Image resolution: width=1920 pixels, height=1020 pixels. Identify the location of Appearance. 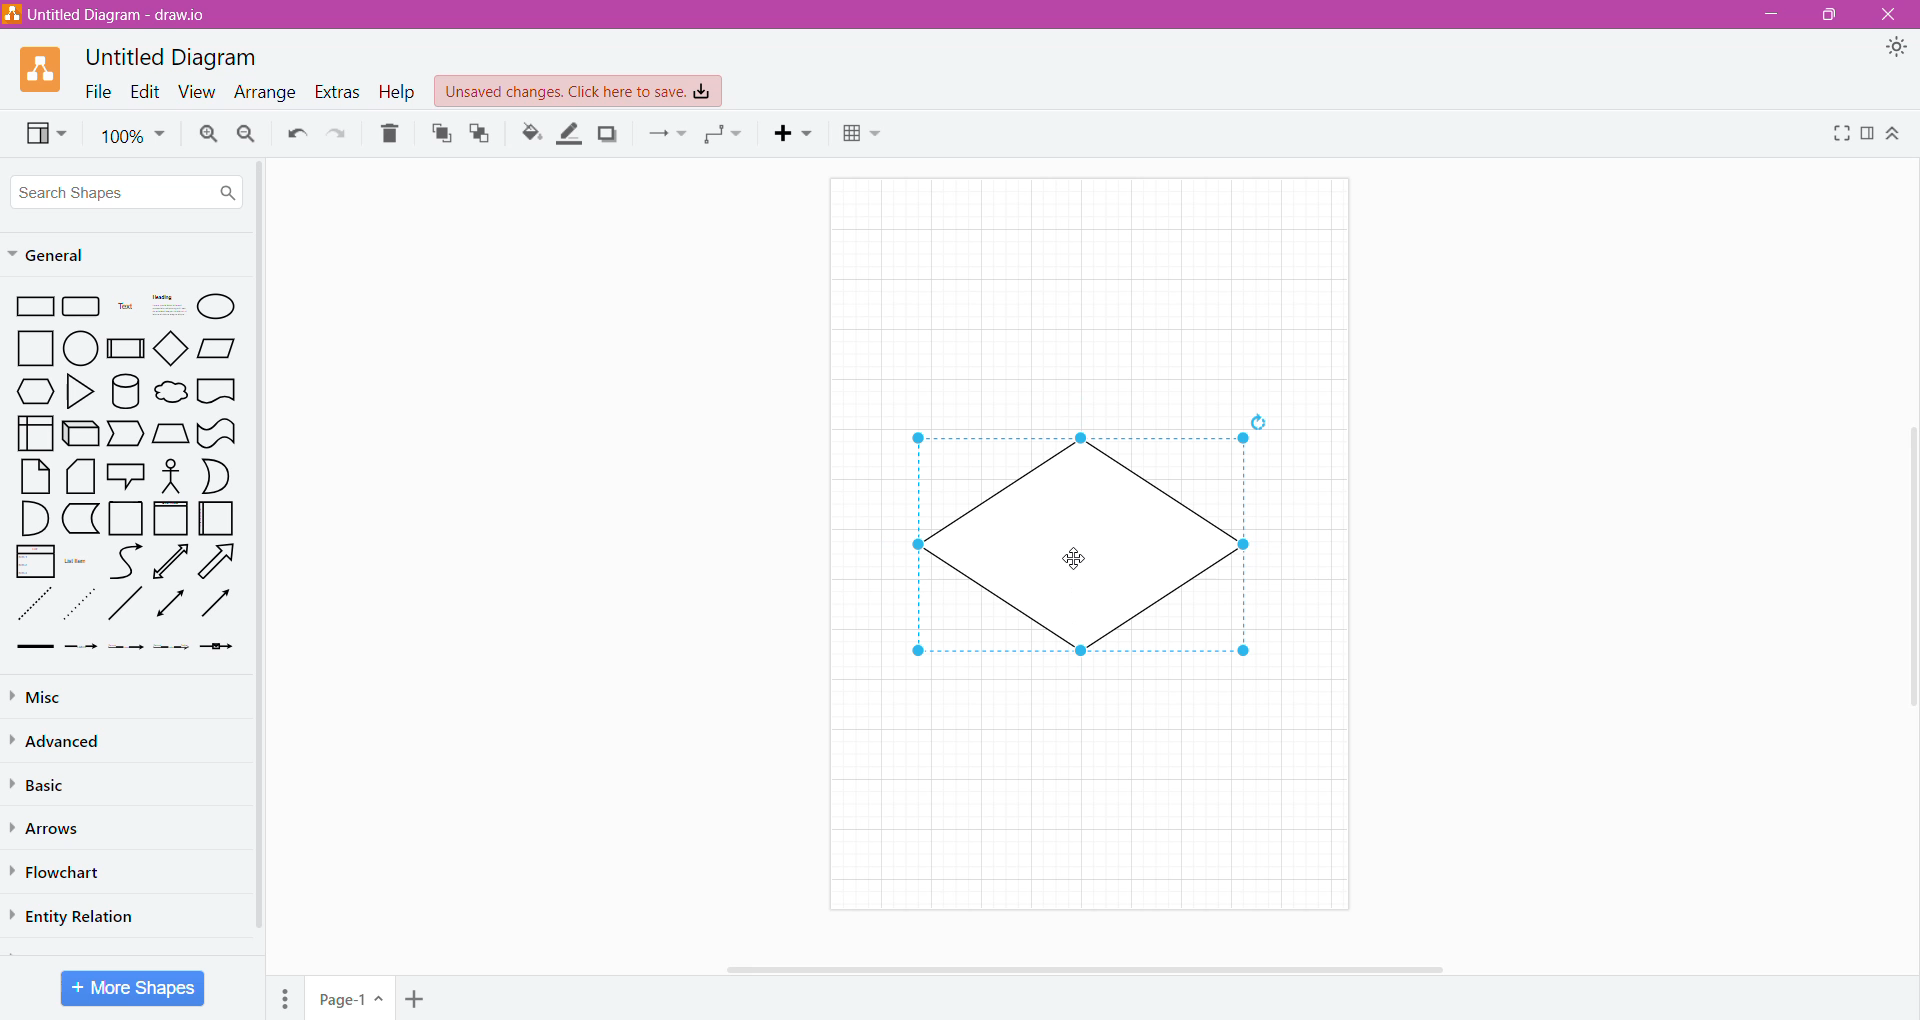
(1900, 50).